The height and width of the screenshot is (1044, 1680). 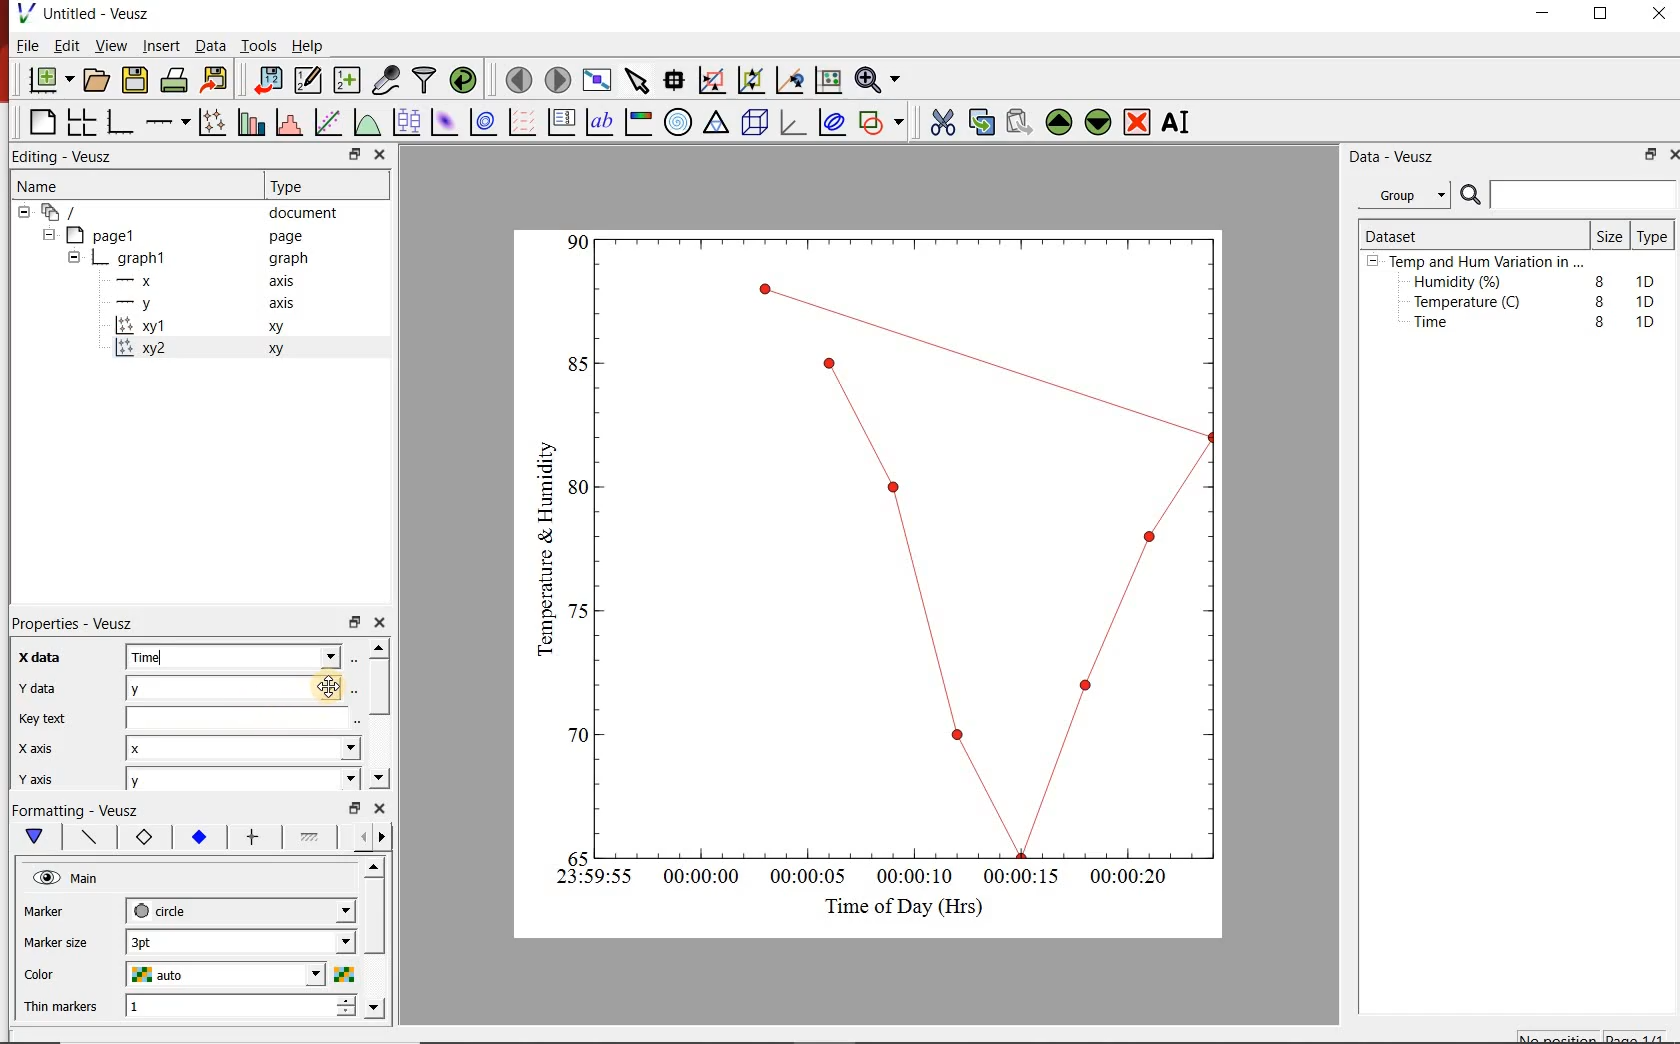 What do you see at coordinates (1650, 279) in the screenshot?
I see `1D` at bounding box center [1650, 279].